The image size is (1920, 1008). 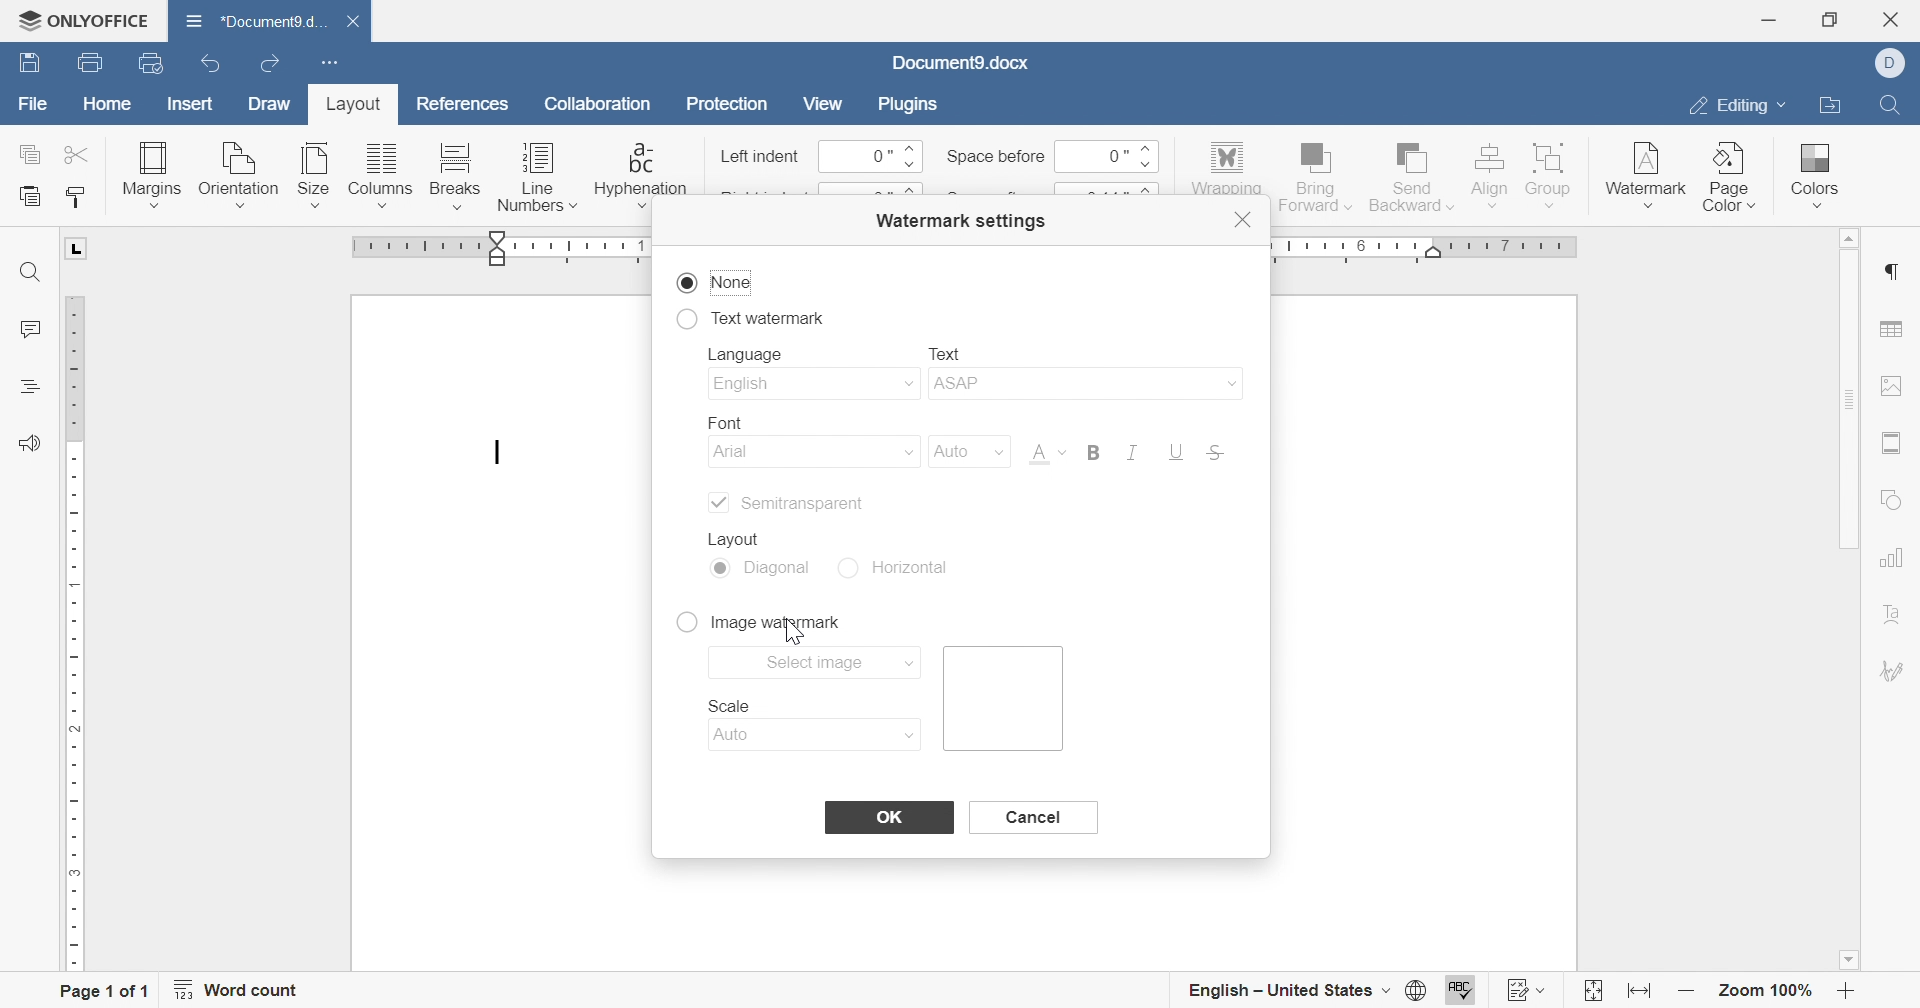 What do you see at coordinates (238, 176) in the screenshot?
I see `orientation` at bounding box center [238, 176].